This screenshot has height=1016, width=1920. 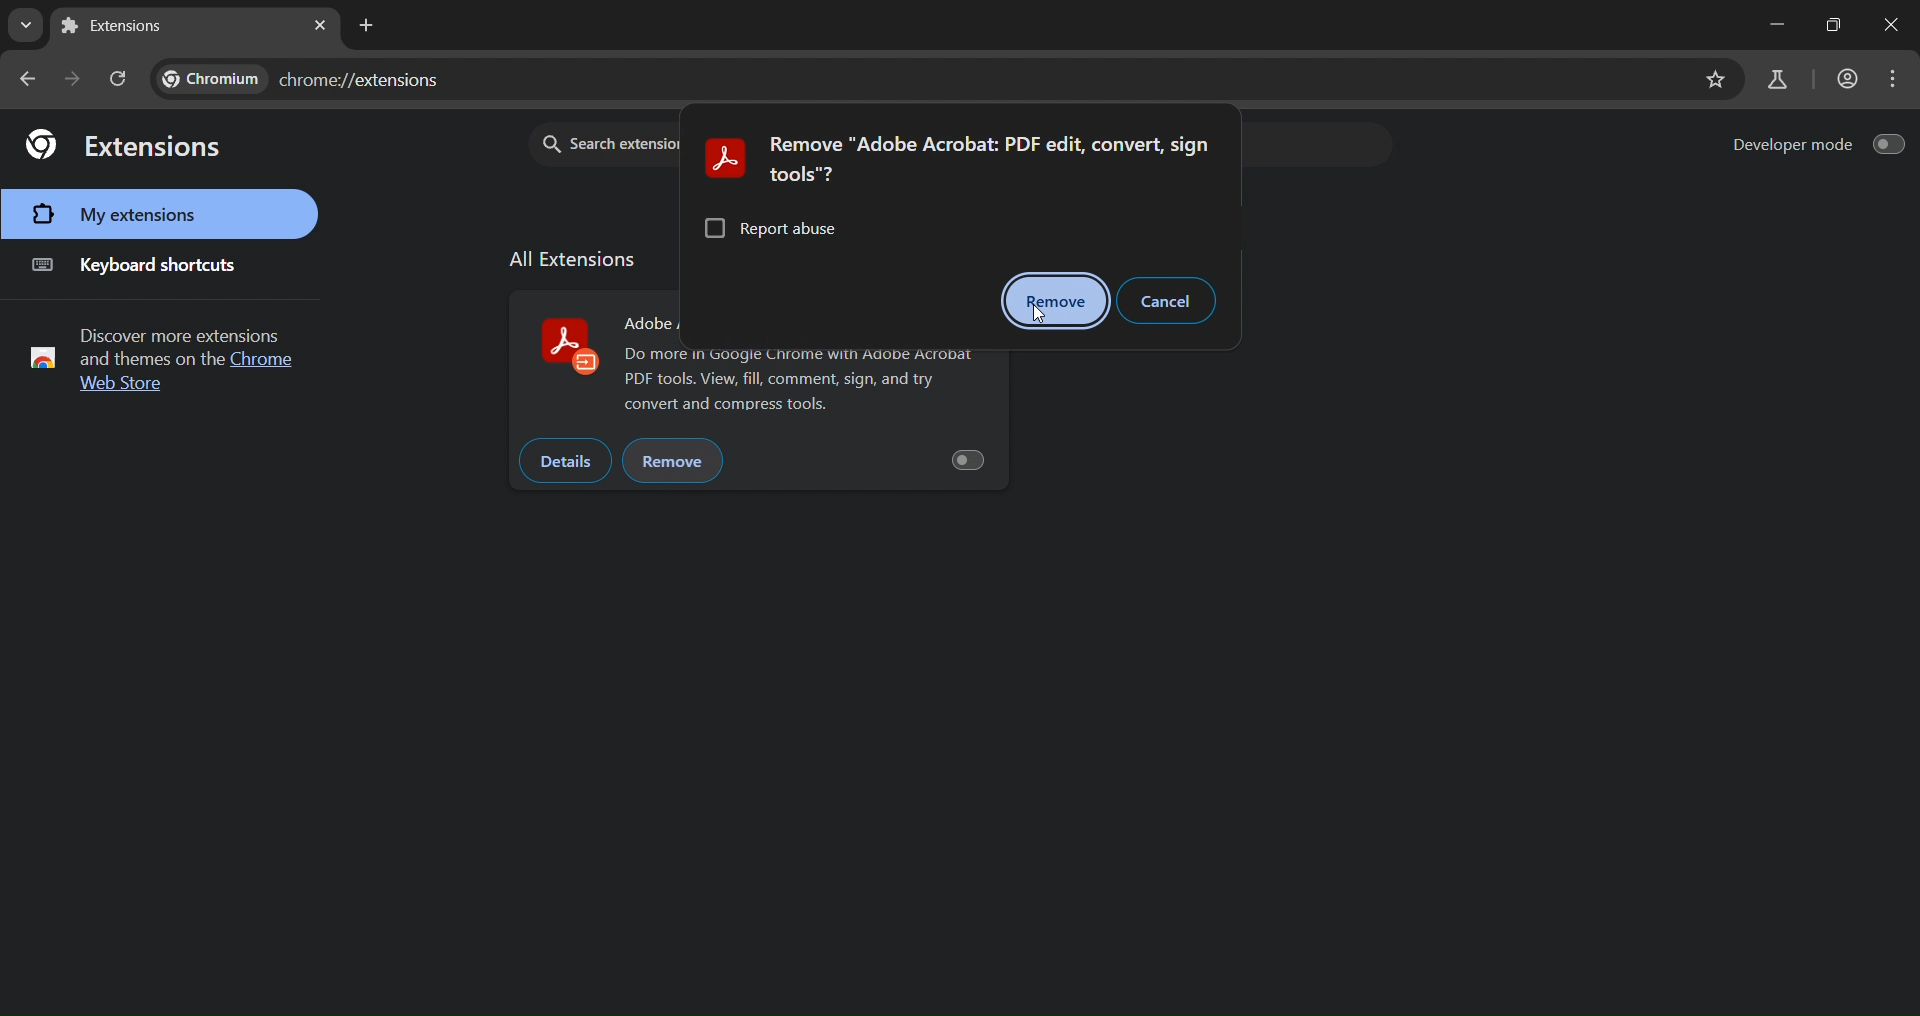 I want to click on allextension, so click(x=572, y=258).